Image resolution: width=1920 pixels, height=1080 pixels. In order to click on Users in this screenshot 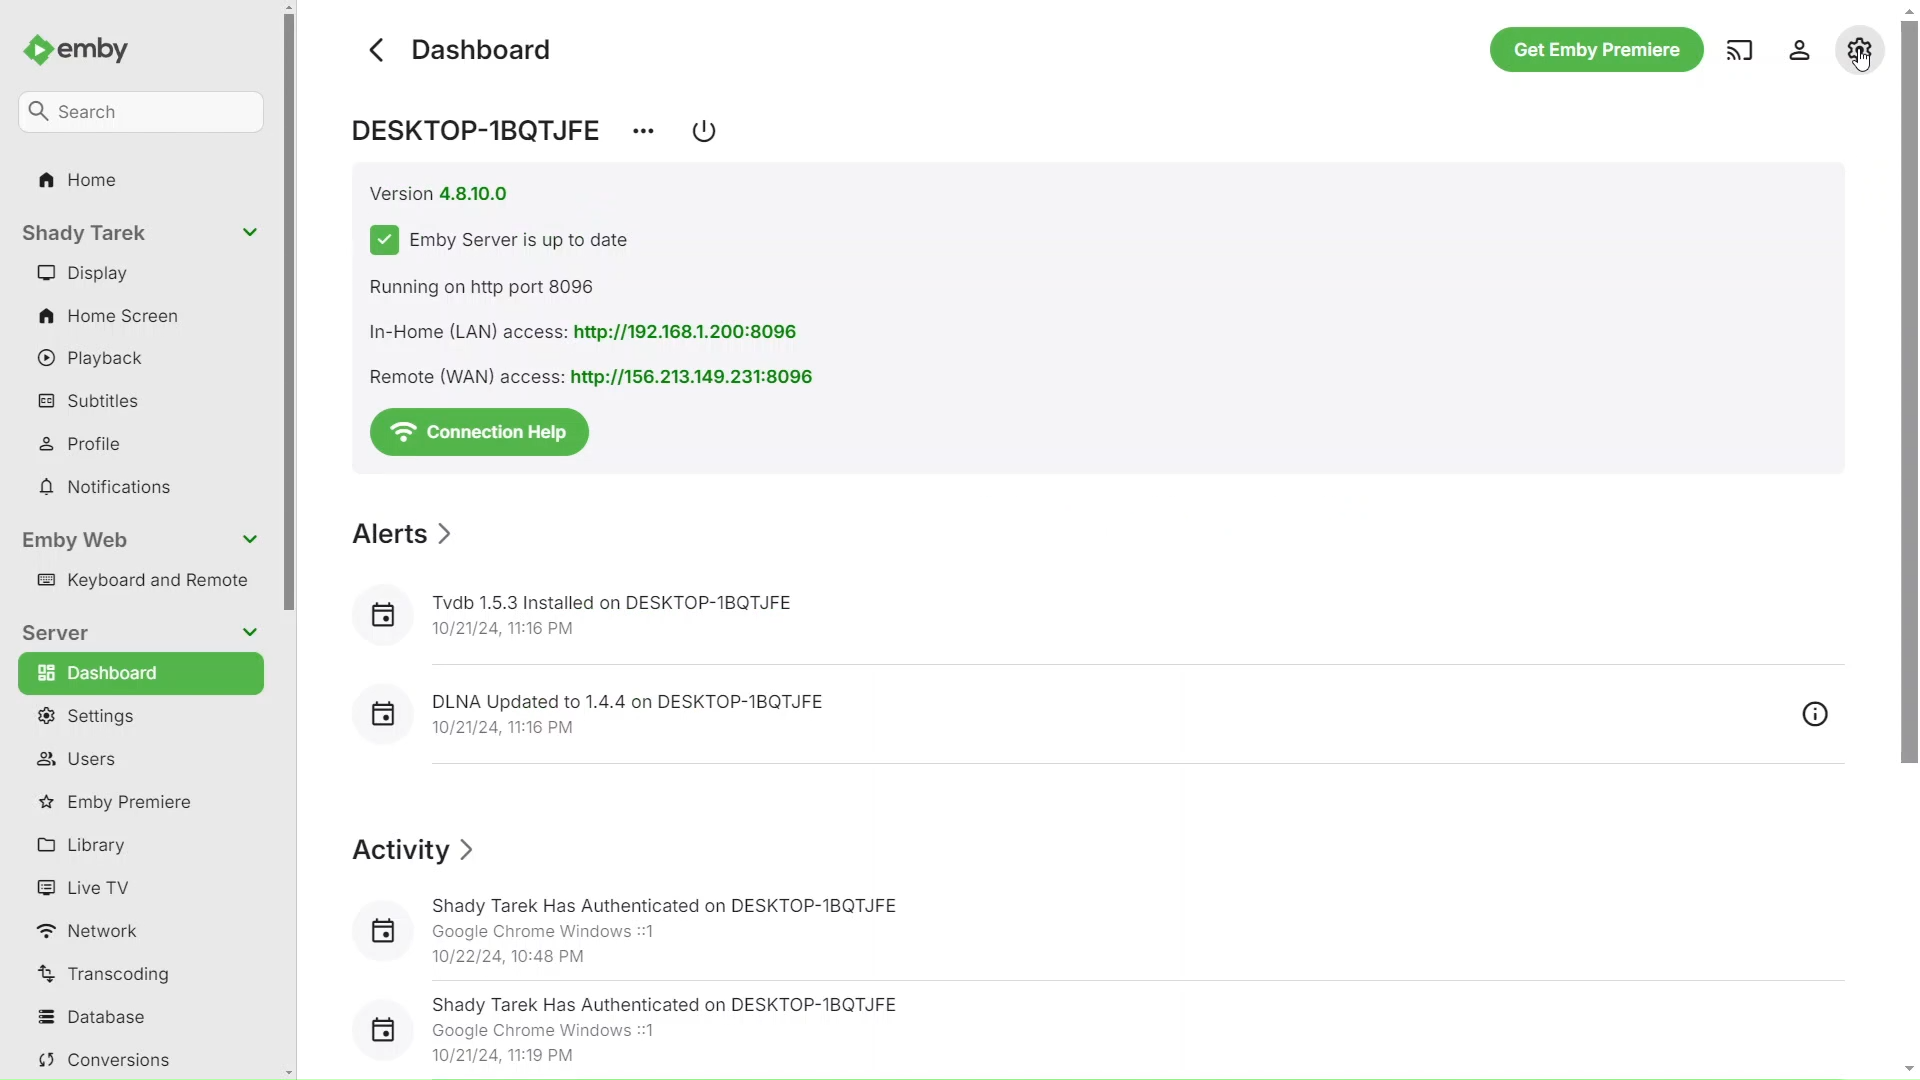, I will do `click(77, 759)`.